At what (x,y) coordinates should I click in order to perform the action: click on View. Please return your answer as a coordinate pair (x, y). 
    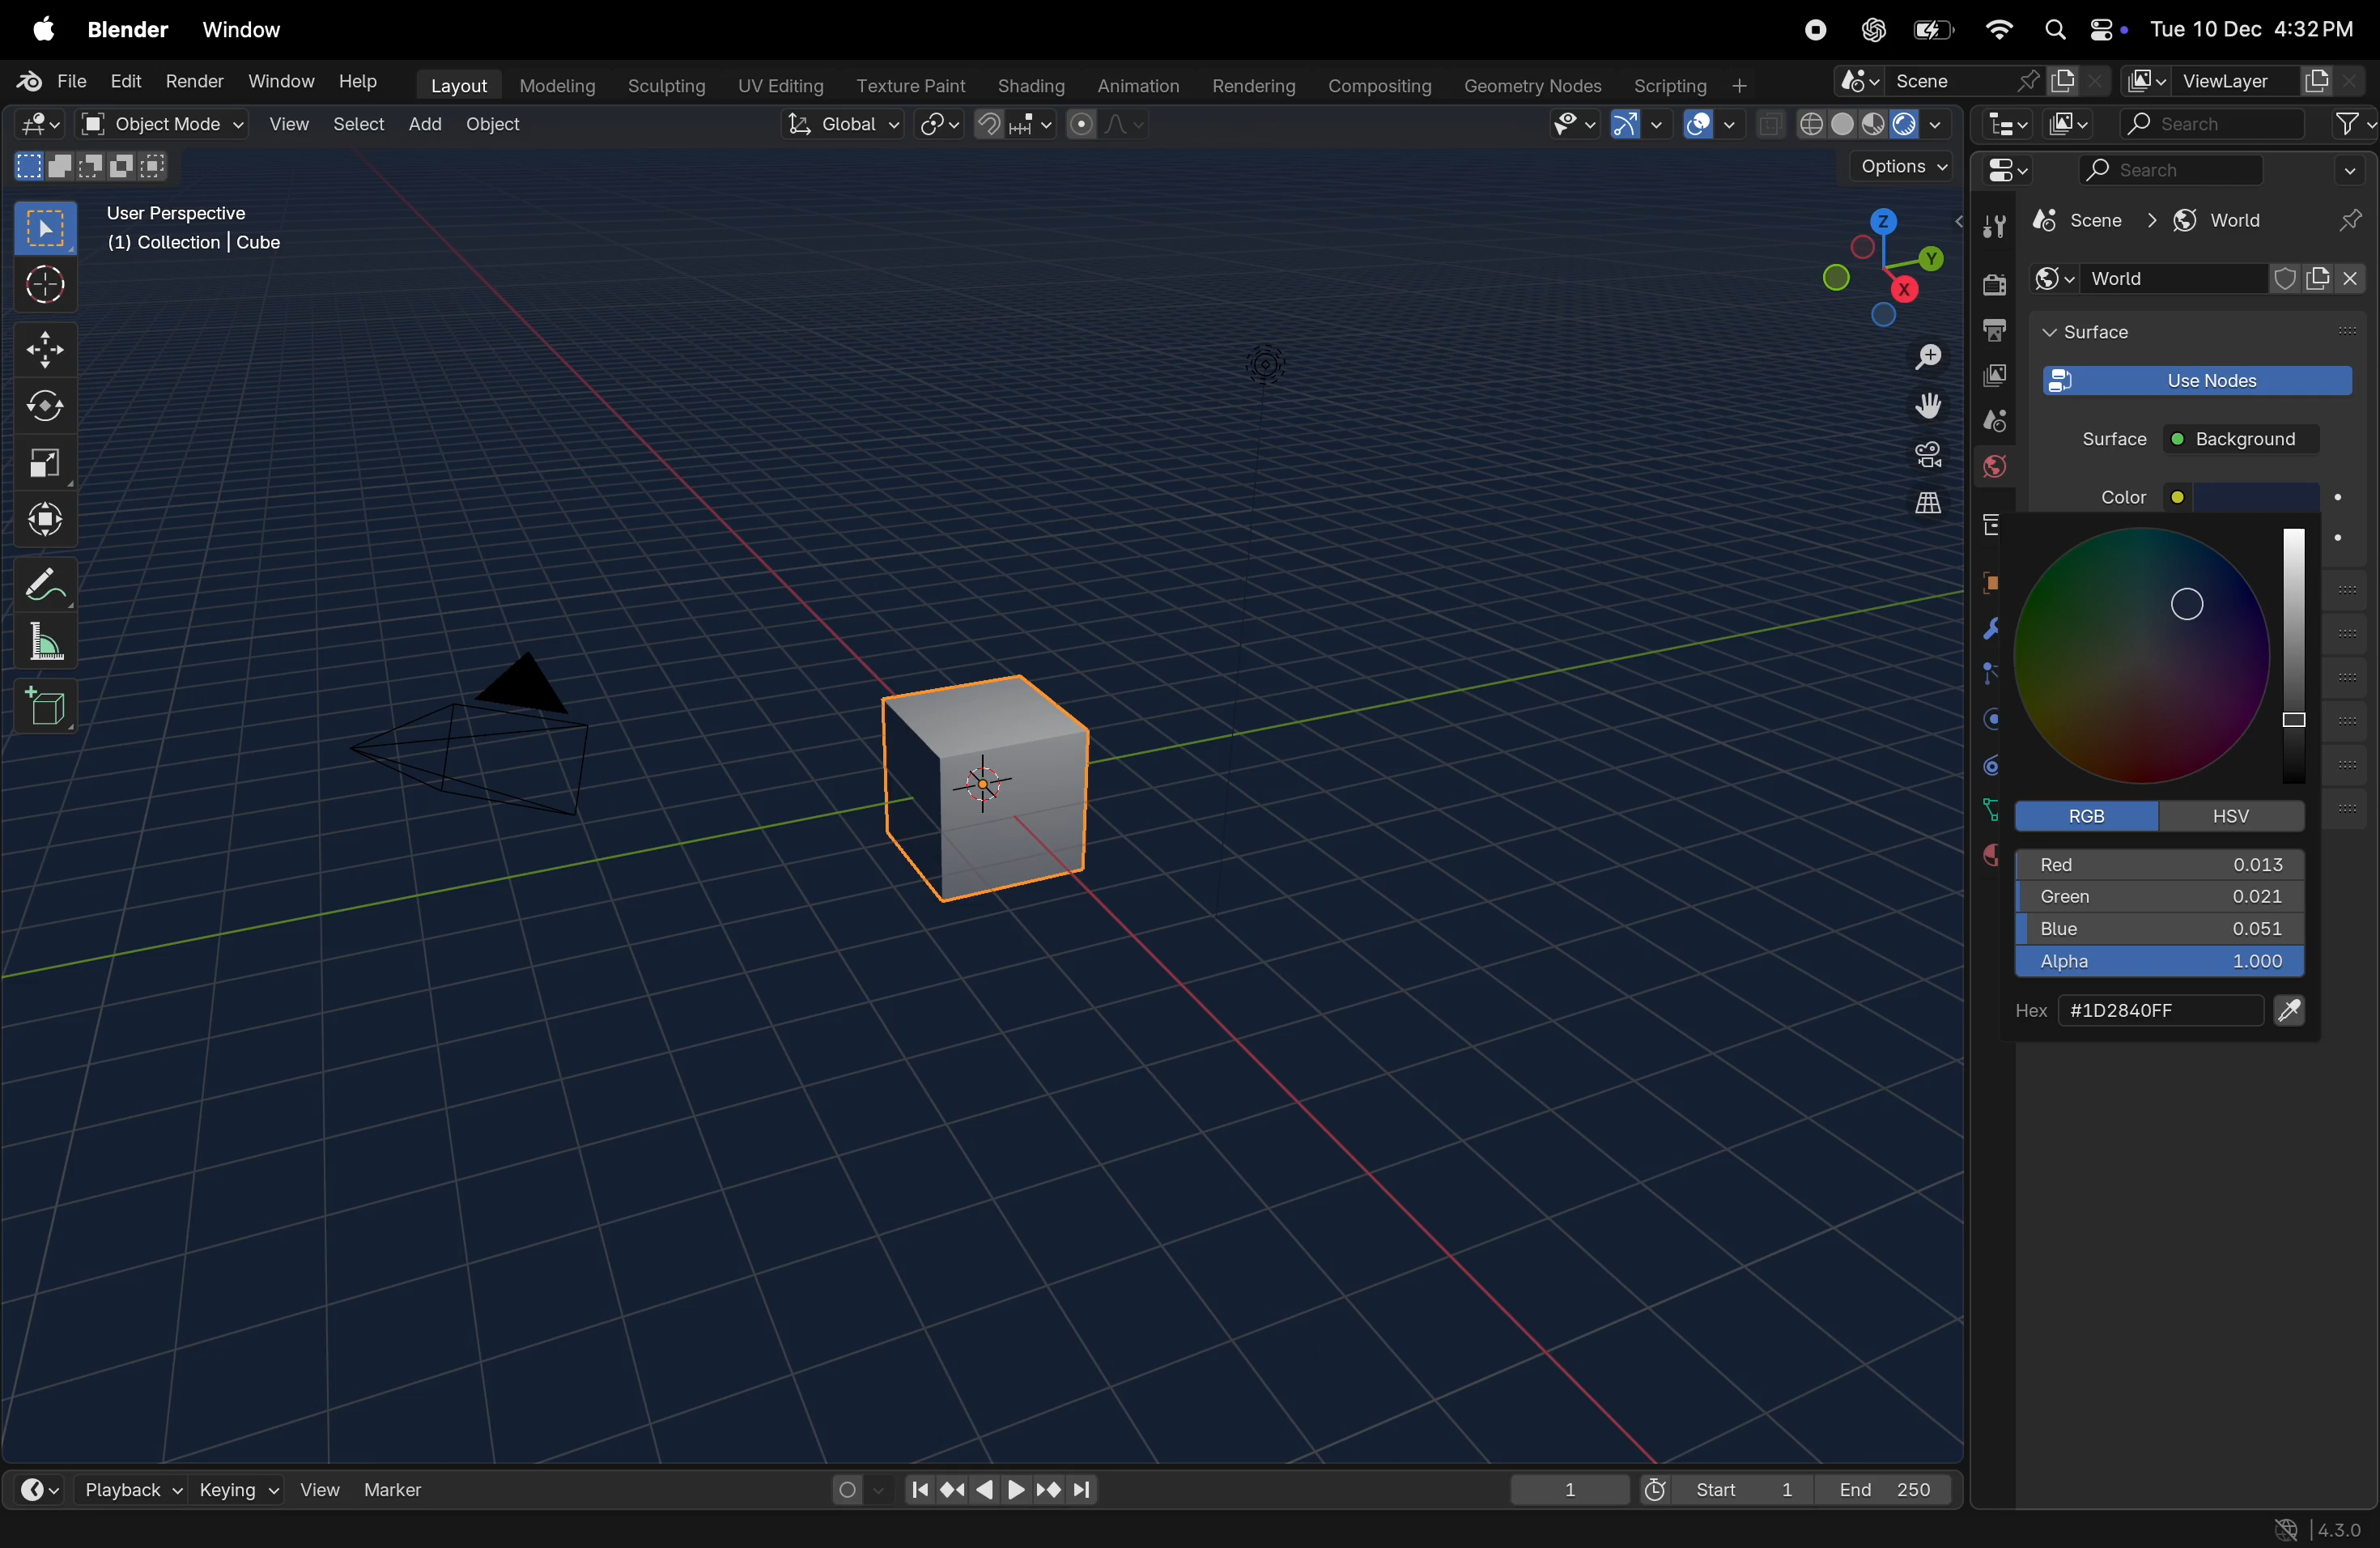
    Looking at the image, I should click on (285, 124).